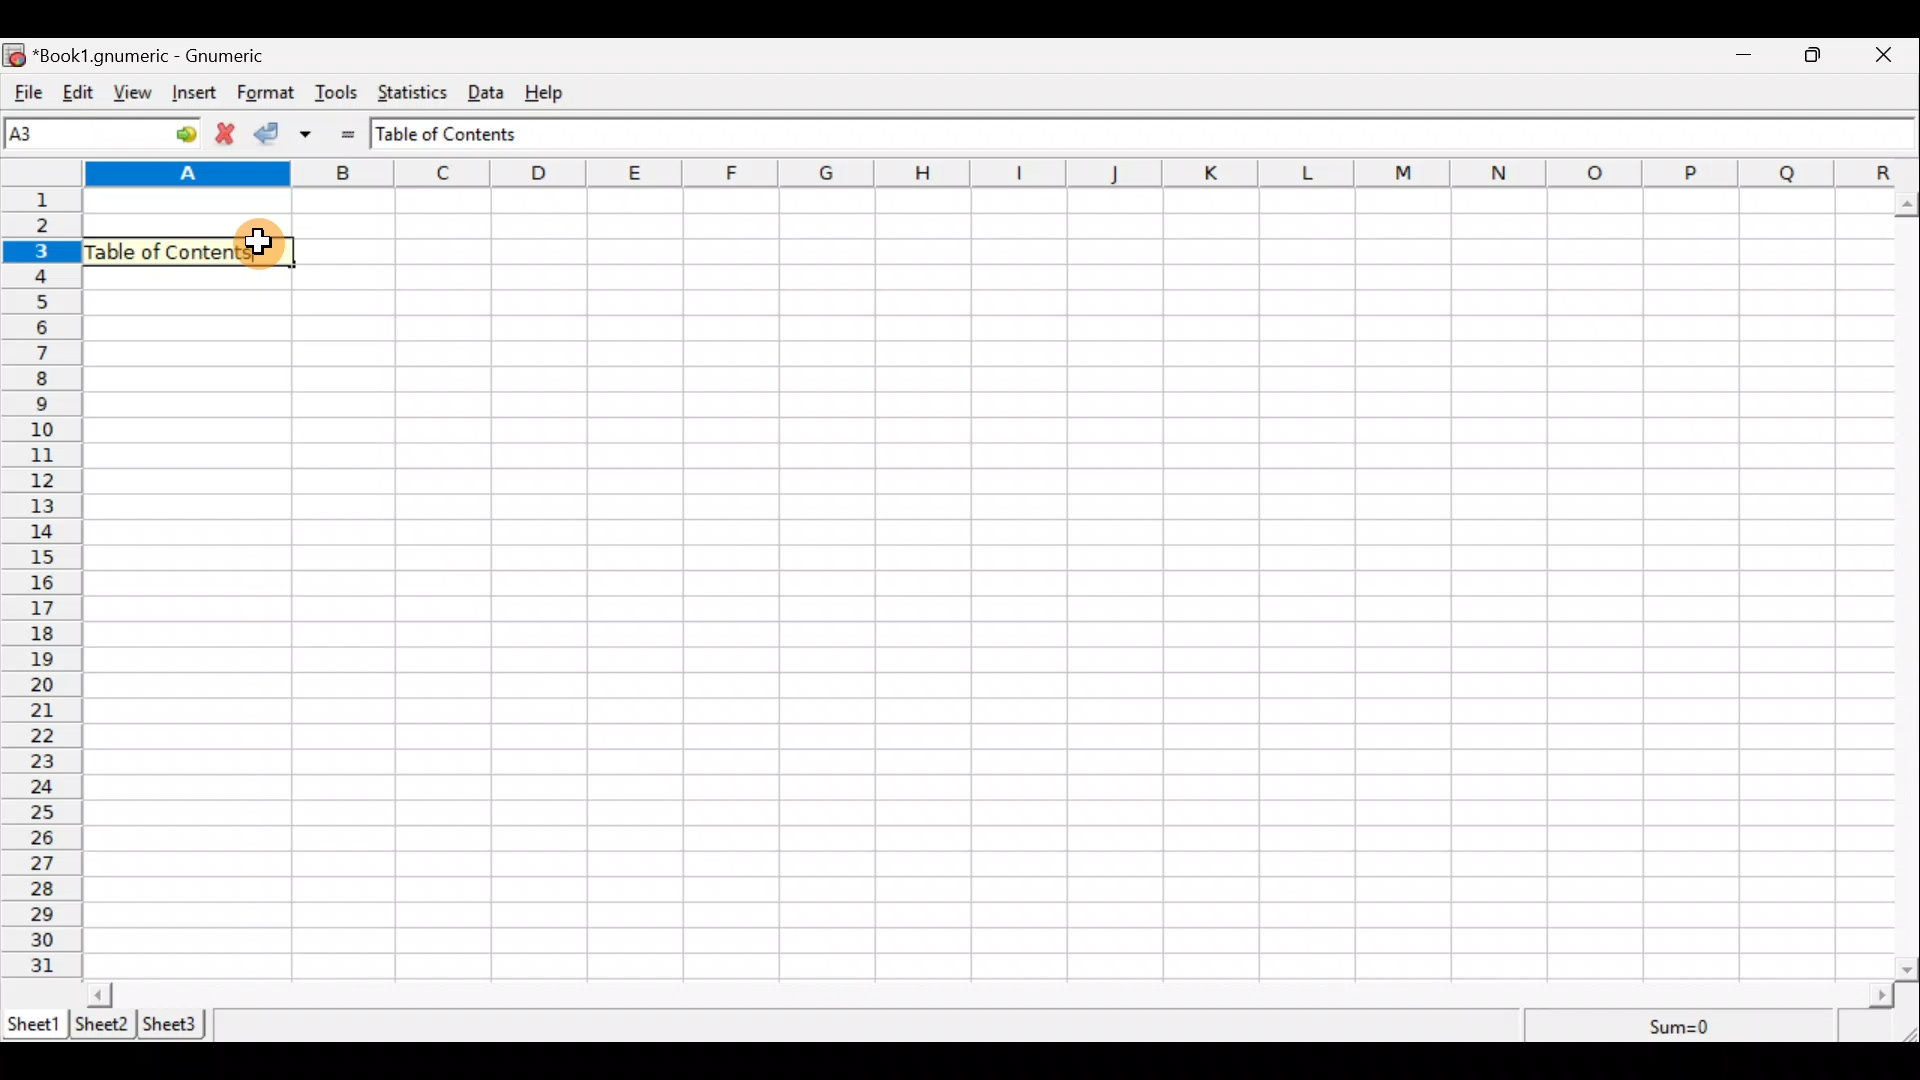  What do you see at coordinates (991, 994) in the screenshot?
I see `Scroll bar` at bounding box center [991, 994].